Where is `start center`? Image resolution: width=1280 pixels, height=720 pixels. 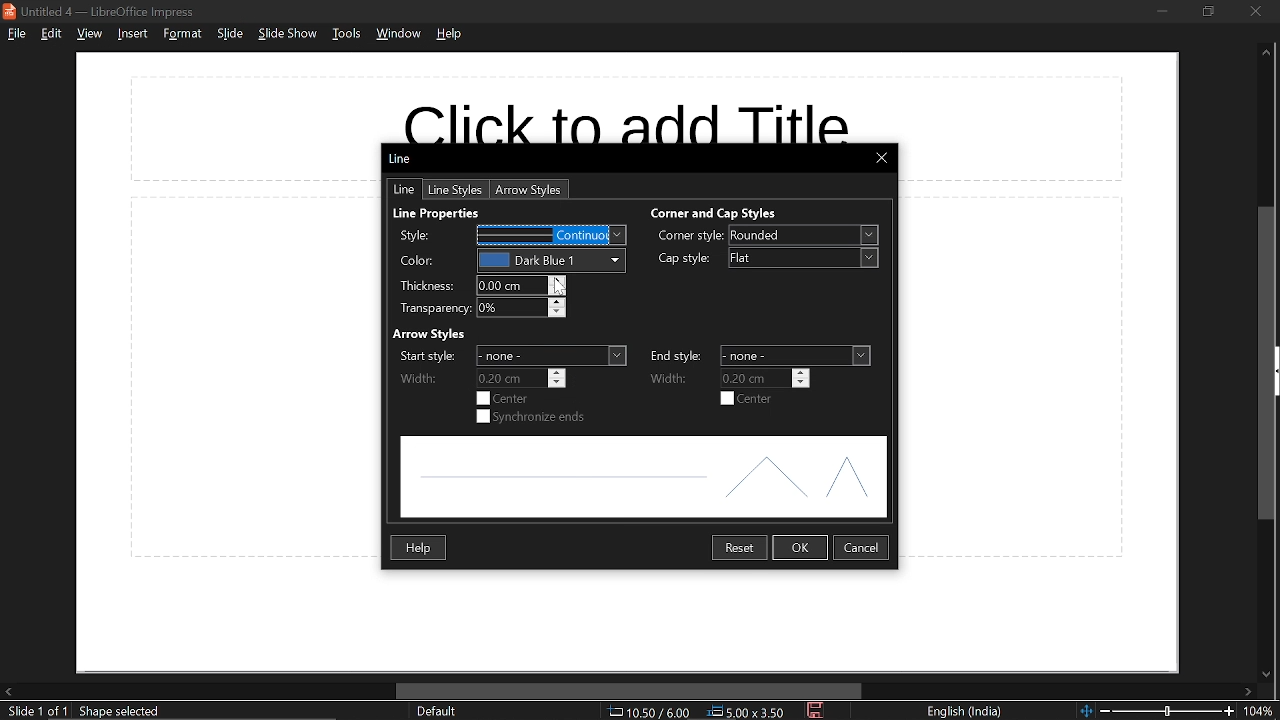 start center is located at coordinates (503, 398).